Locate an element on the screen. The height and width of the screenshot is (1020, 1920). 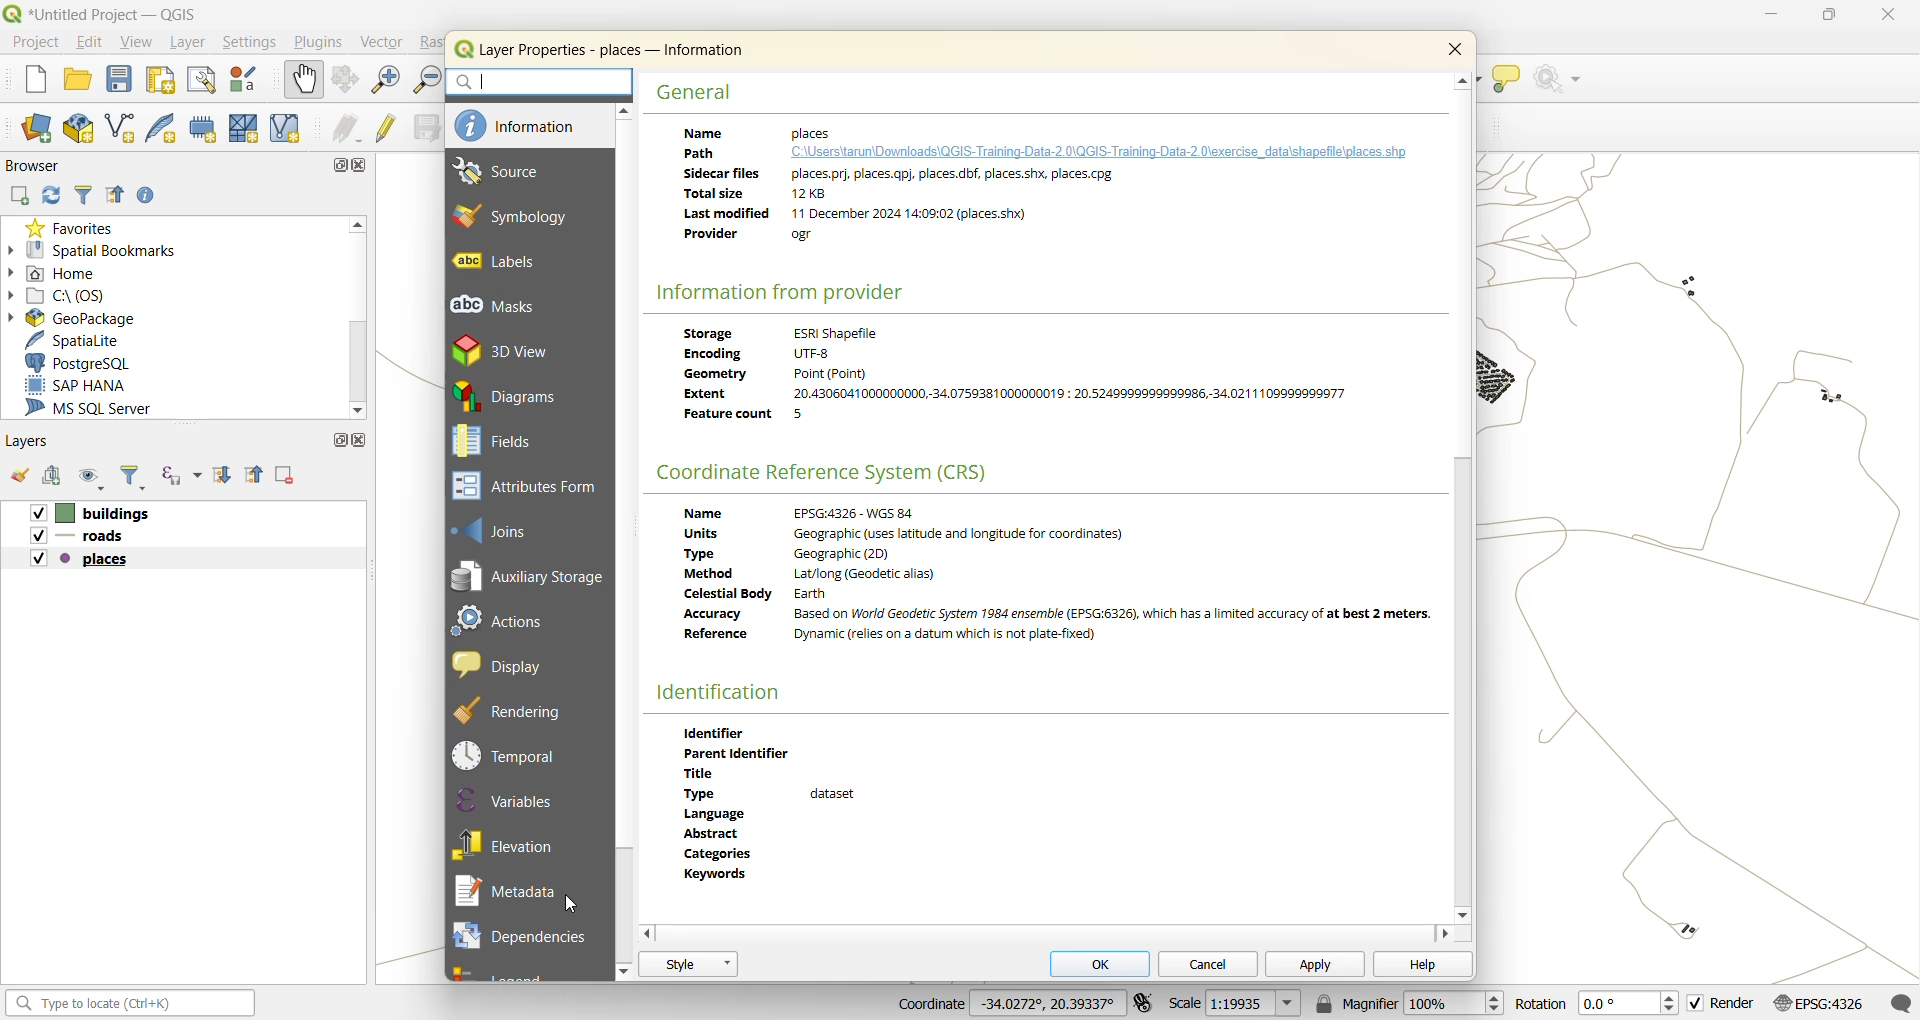
masks is located at coordinates (505, 307).